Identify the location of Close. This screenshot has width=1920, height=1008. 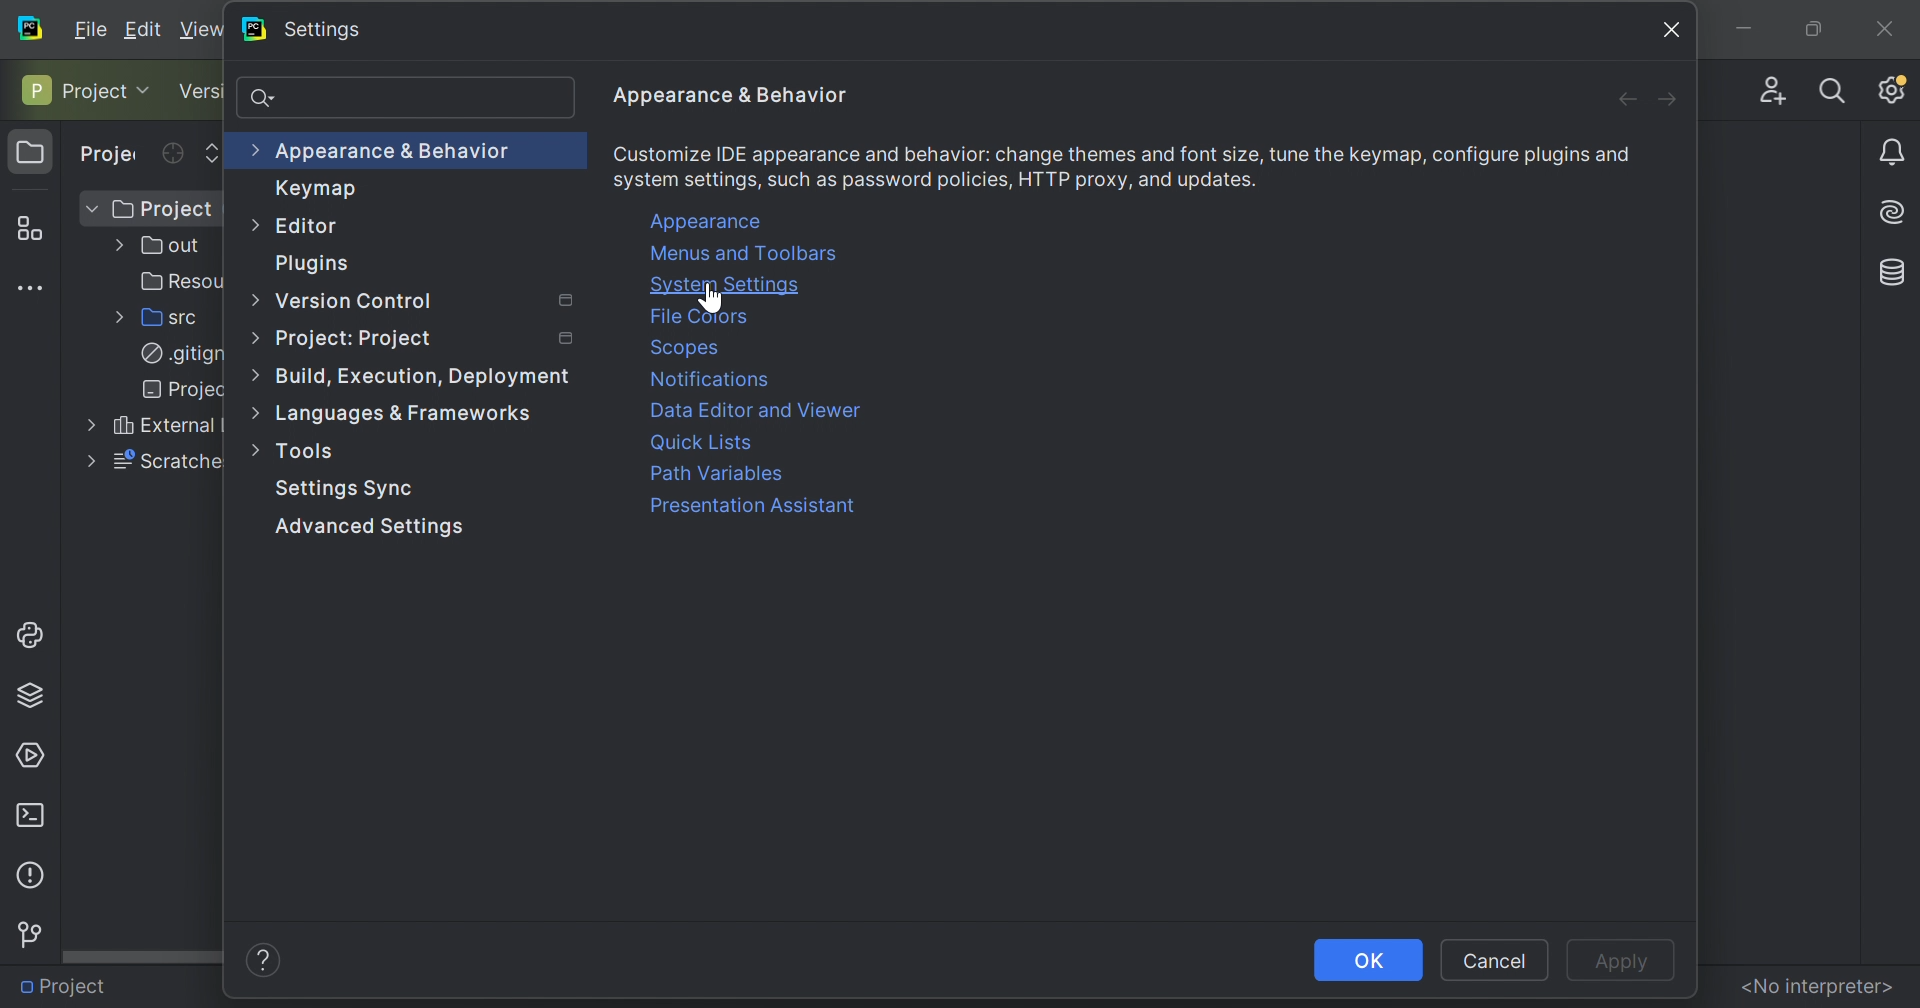
(1674, 28).